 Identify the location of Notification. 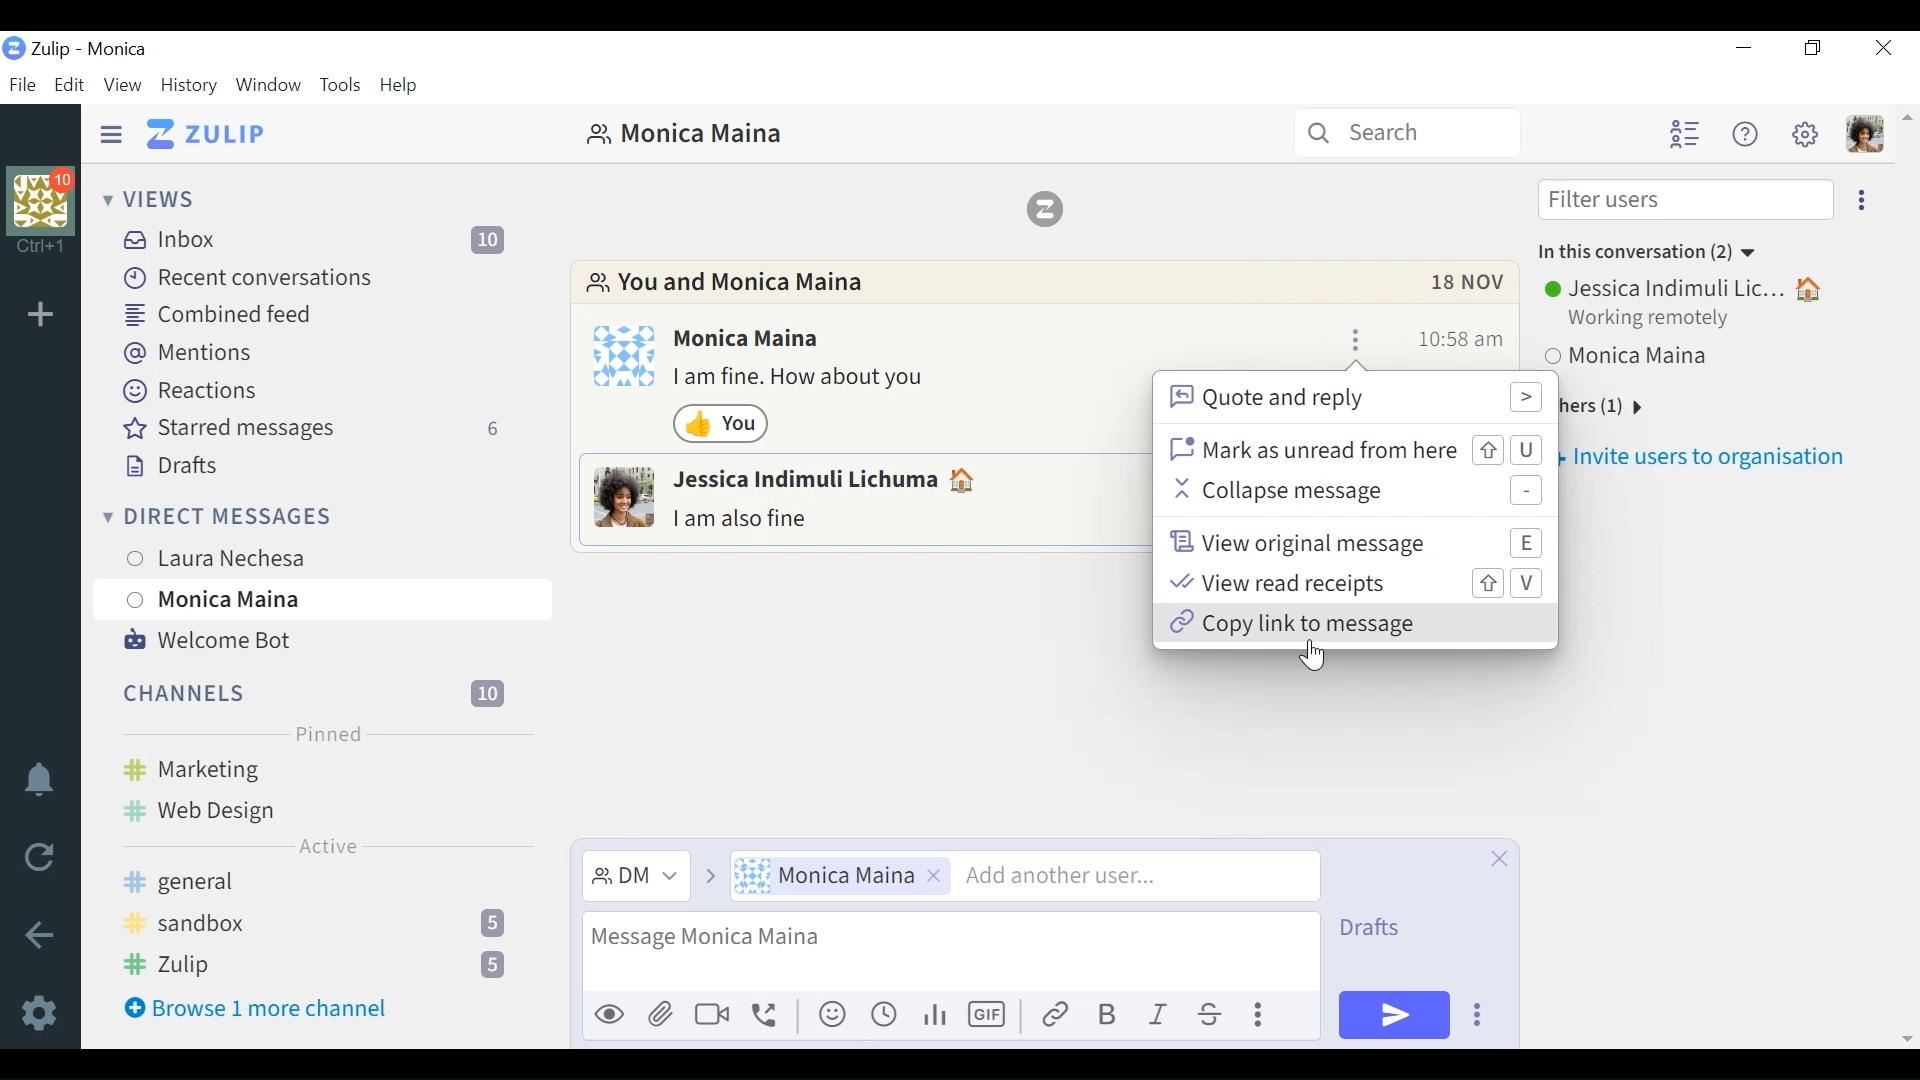
(37, 781).